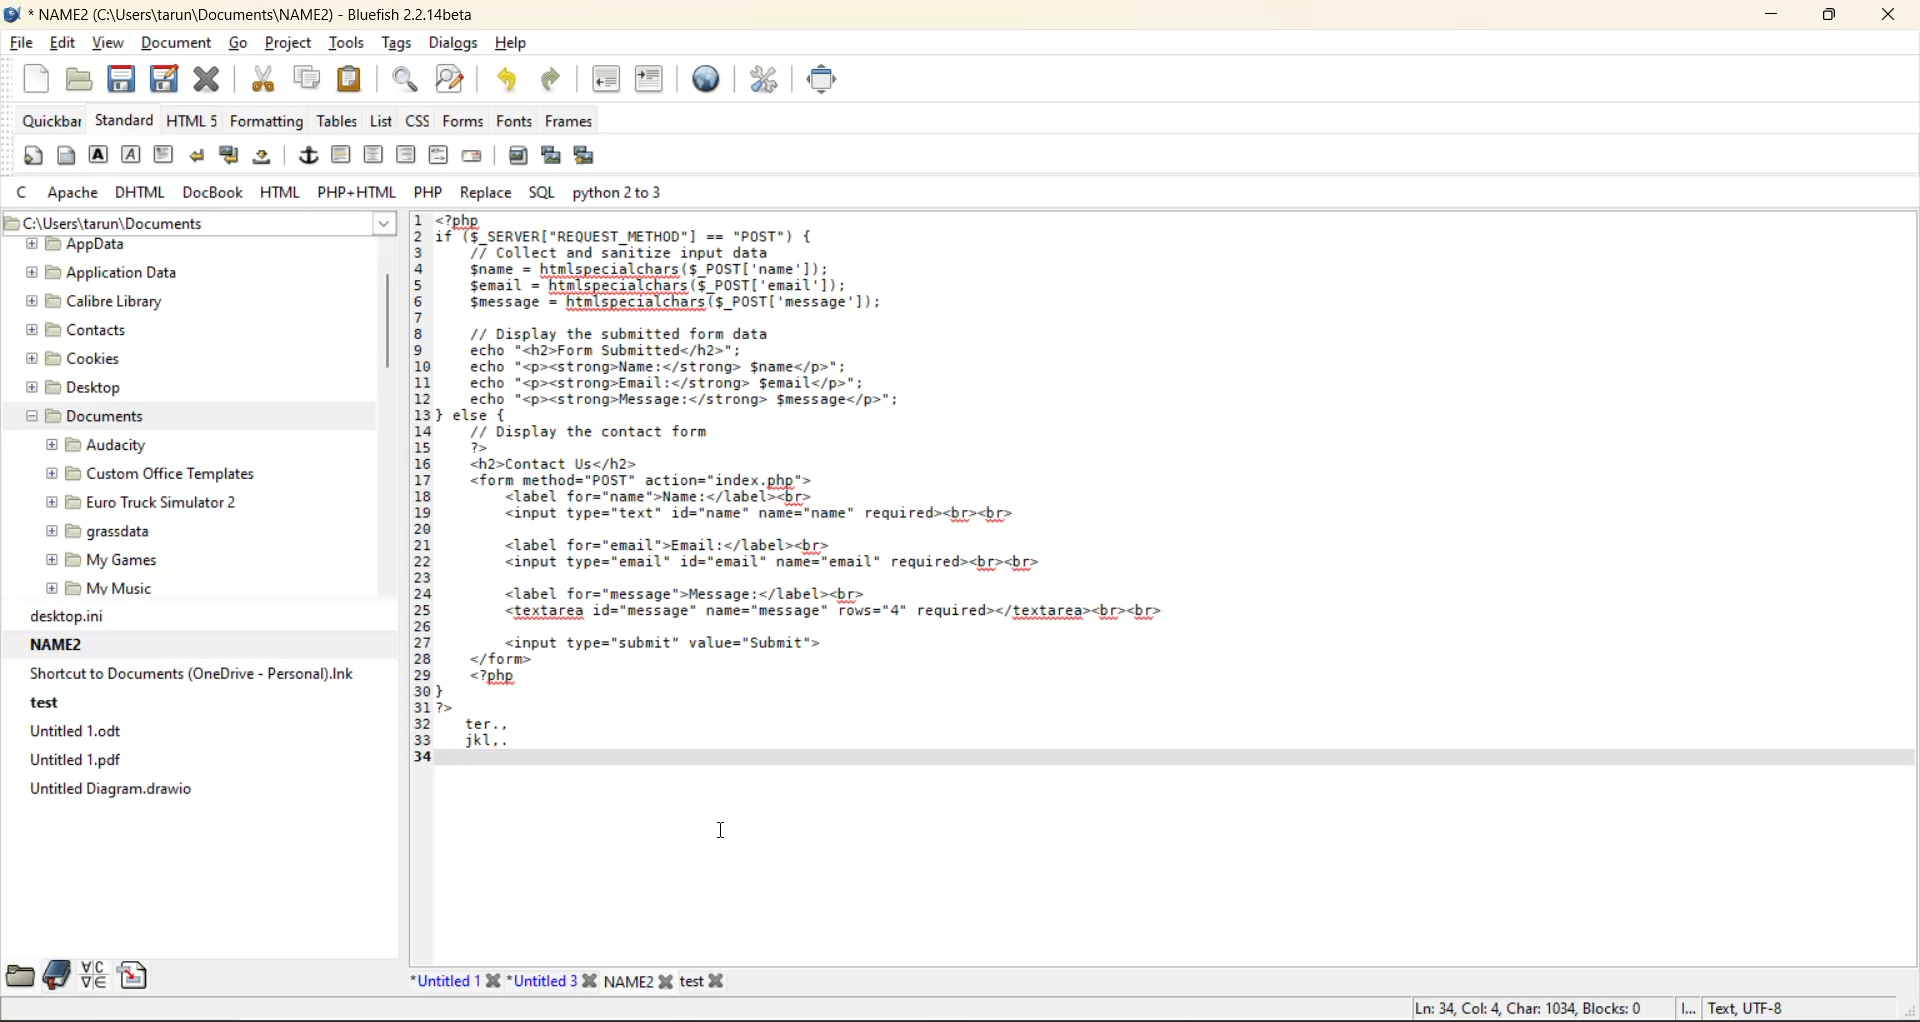 The width and height of the screenshot is (1920, 1022). I want to click on charmap, so click(94, 975).